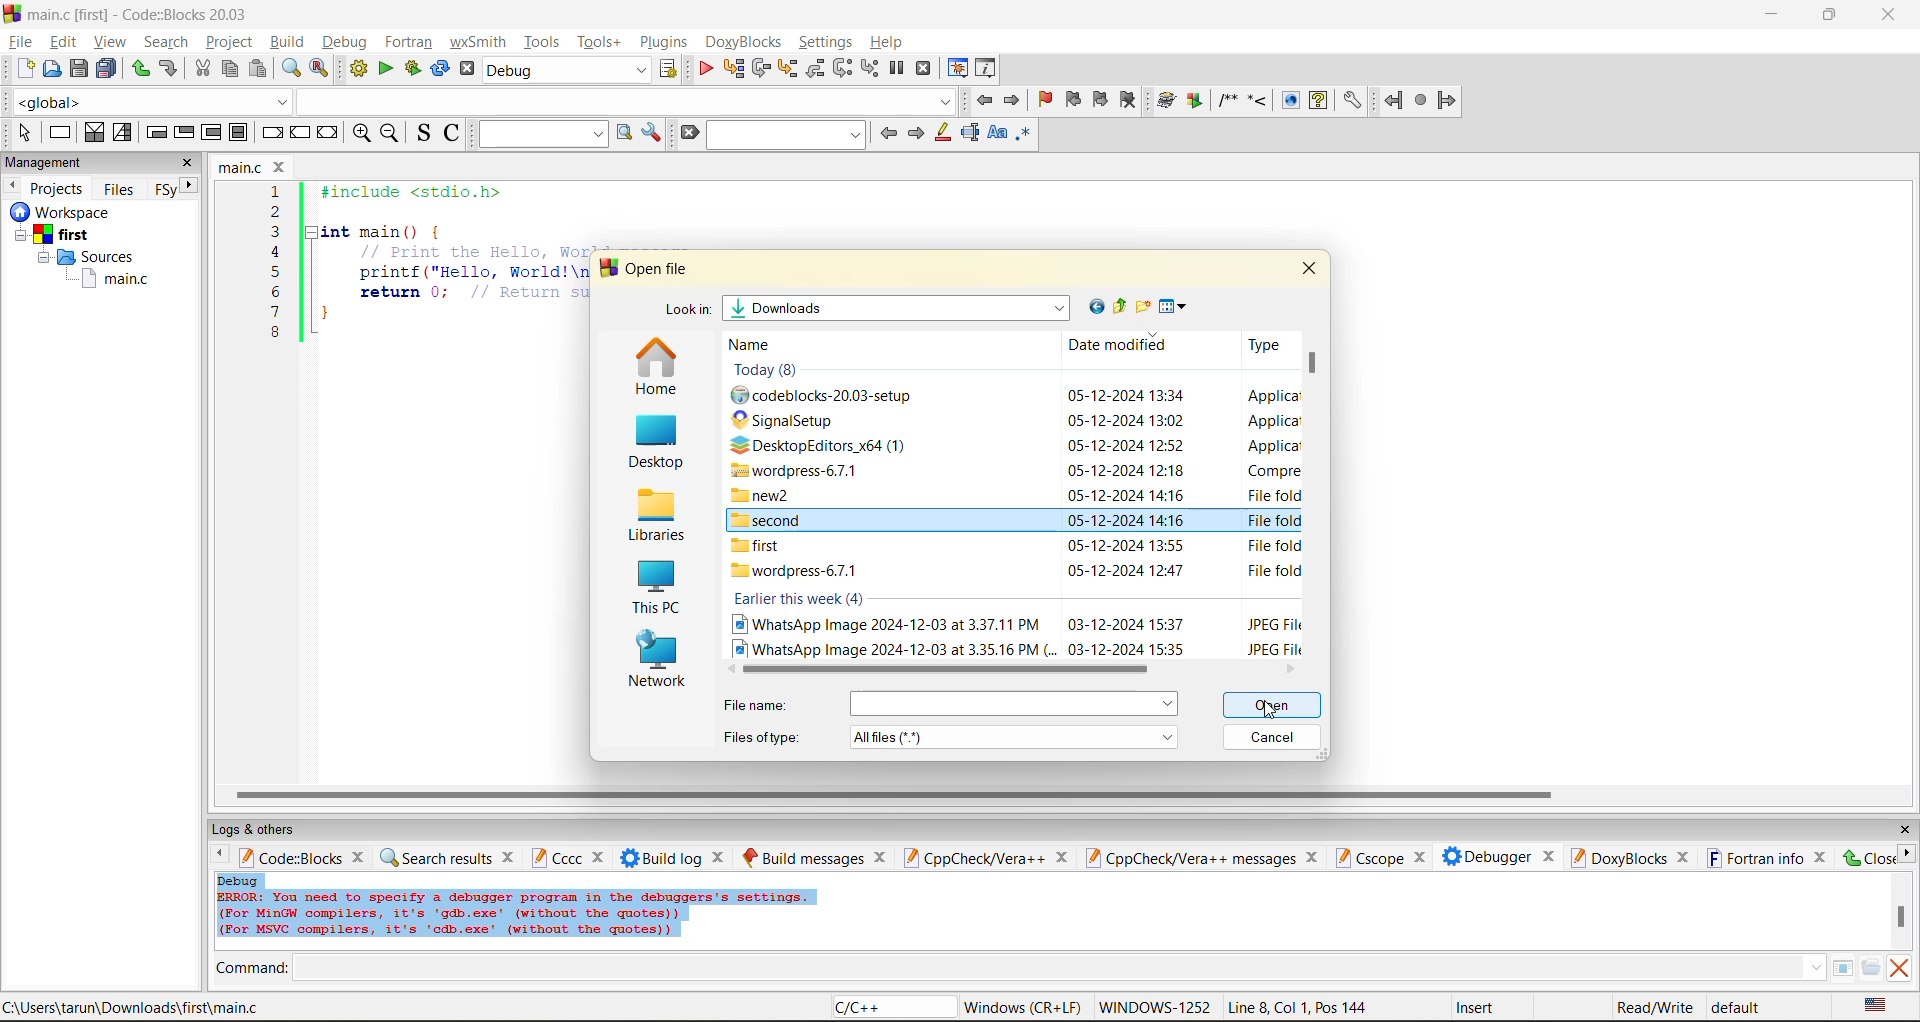 The height and width of the screenshot is (1022, 1920). What do you see at coordinates (767, 495) in the screenshot?
I see `new2 folder` at bounding box center [767, 495].